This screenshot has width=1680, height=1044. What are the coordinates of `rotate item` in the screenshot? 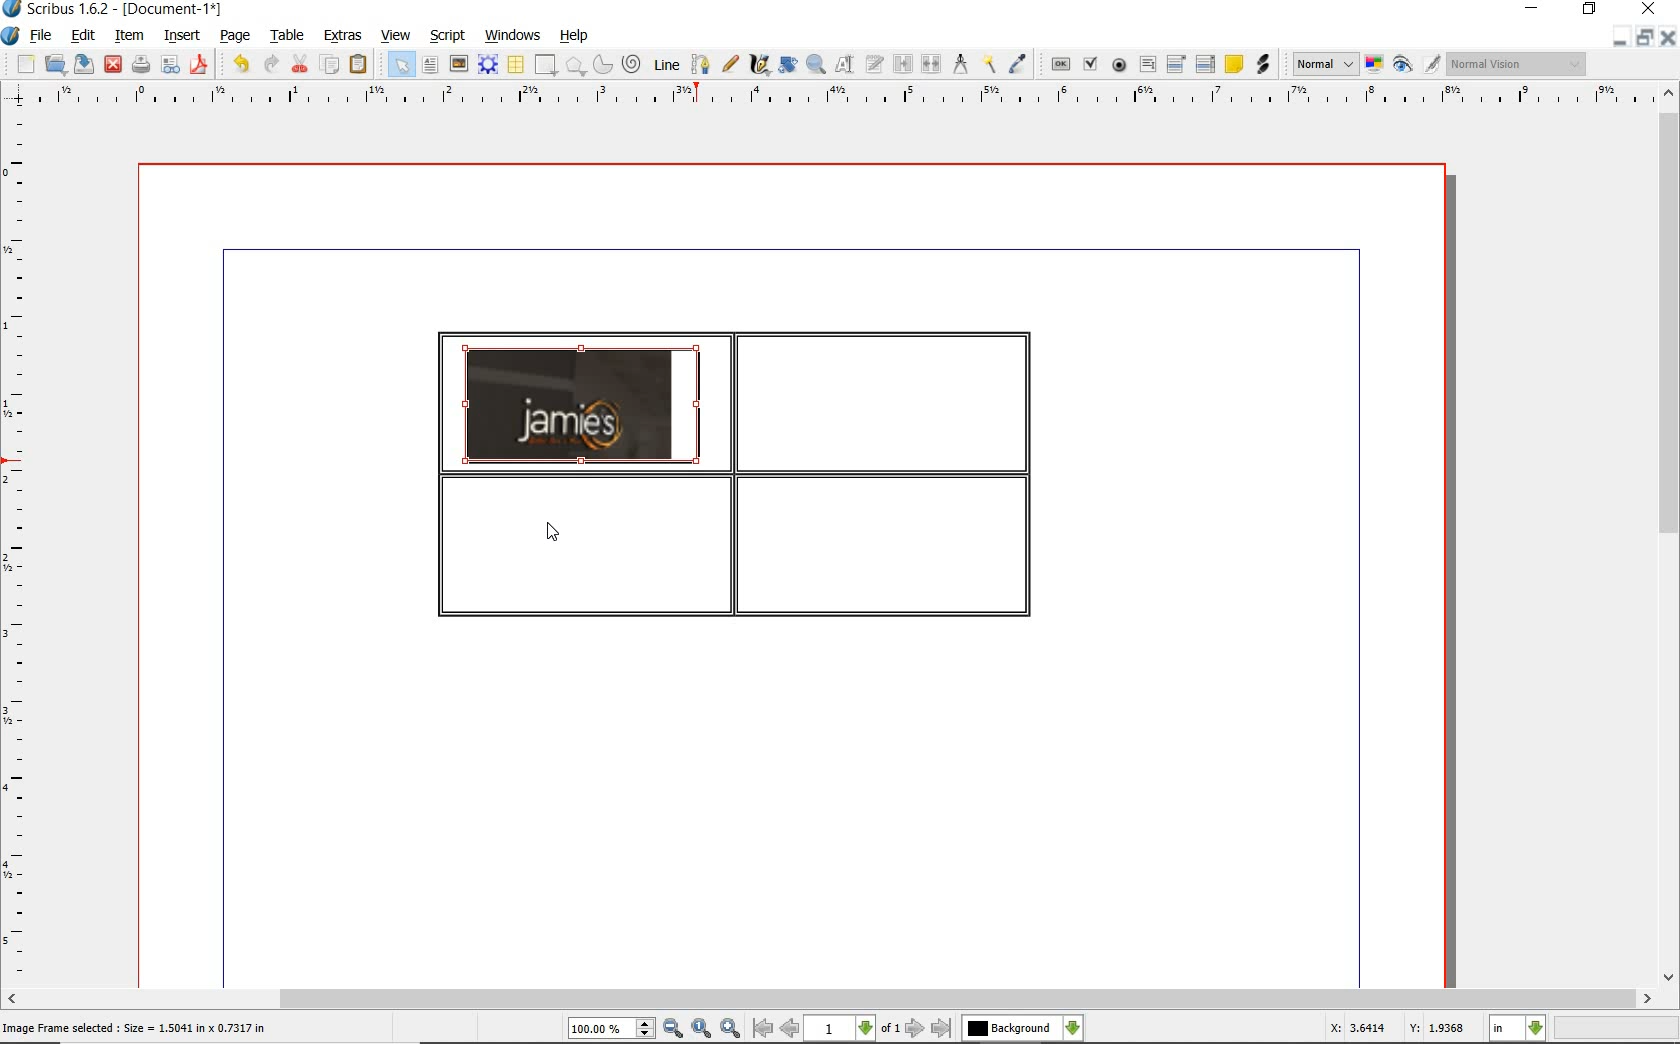 It's located at (786, 66).